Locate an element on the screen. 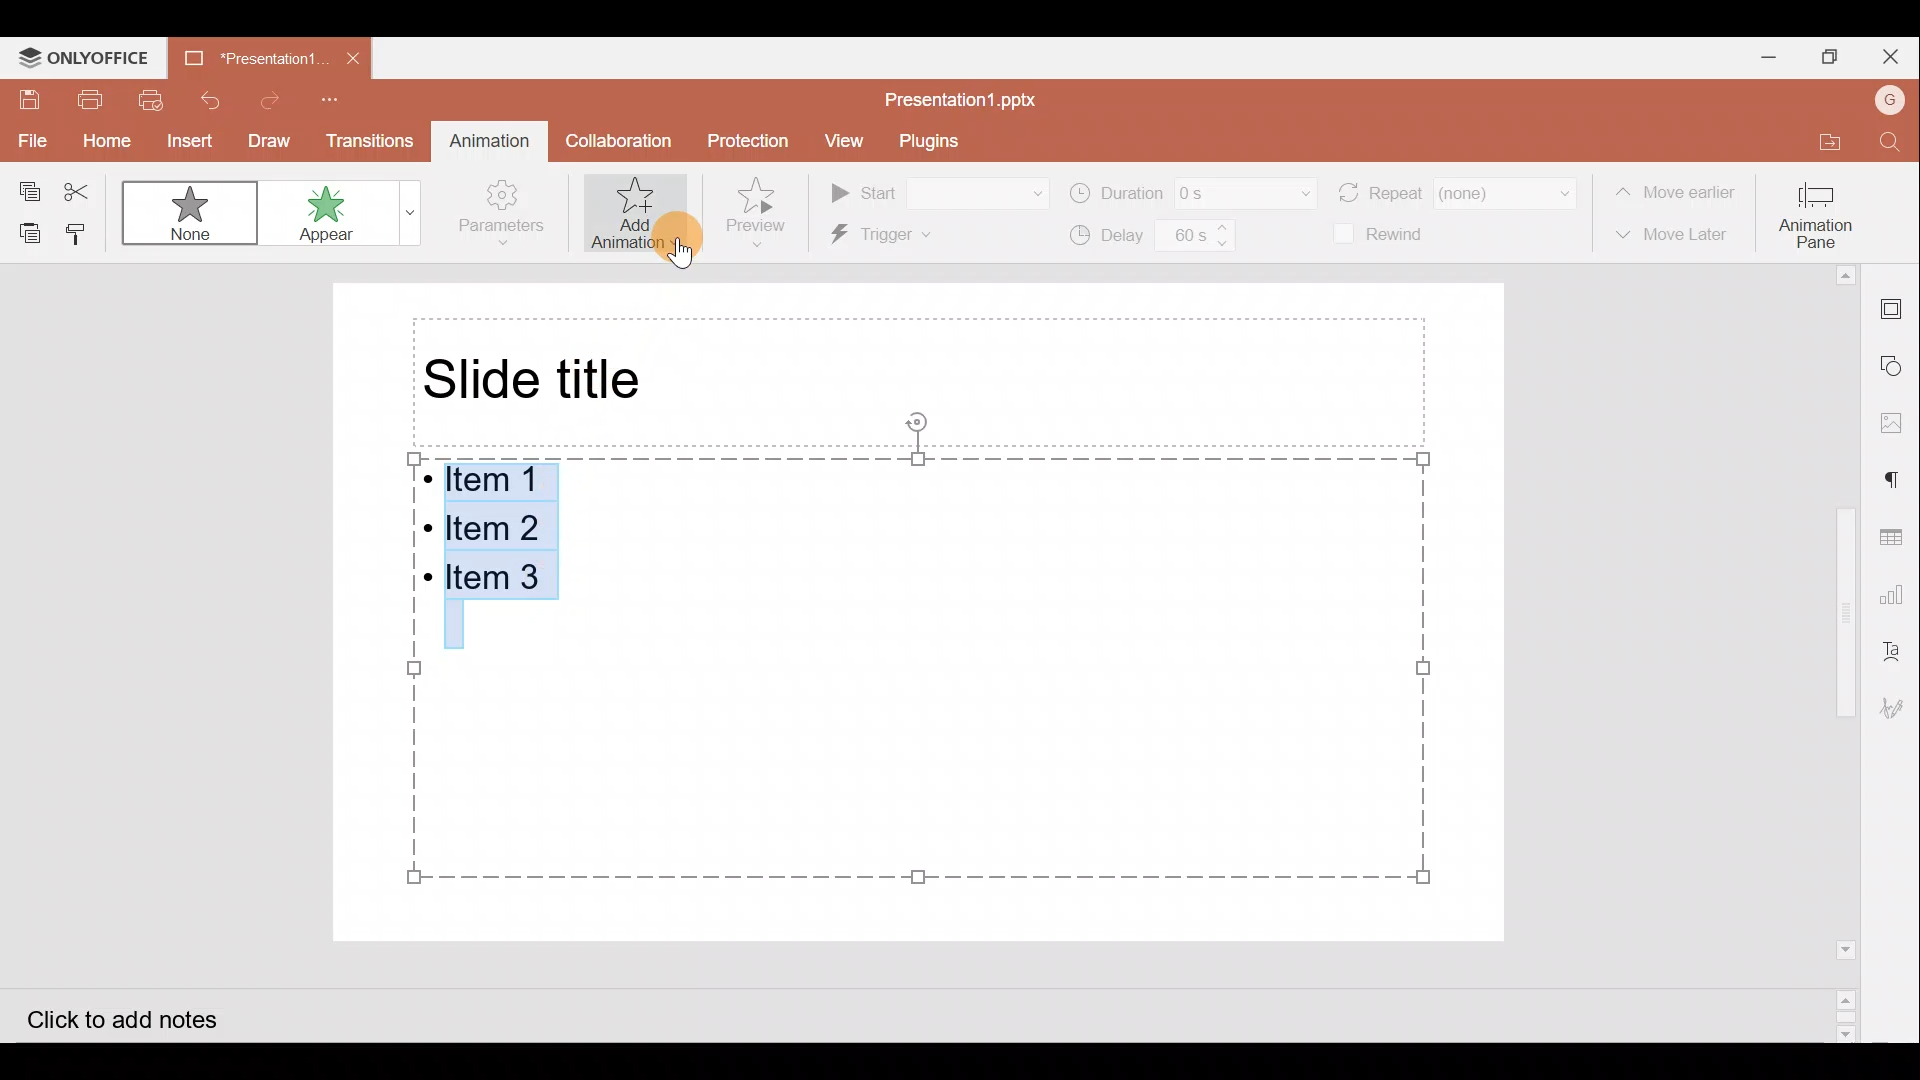 The height and width of the screenshot is (1080, 1920). Collaboration is located at coordinates (620, 140).